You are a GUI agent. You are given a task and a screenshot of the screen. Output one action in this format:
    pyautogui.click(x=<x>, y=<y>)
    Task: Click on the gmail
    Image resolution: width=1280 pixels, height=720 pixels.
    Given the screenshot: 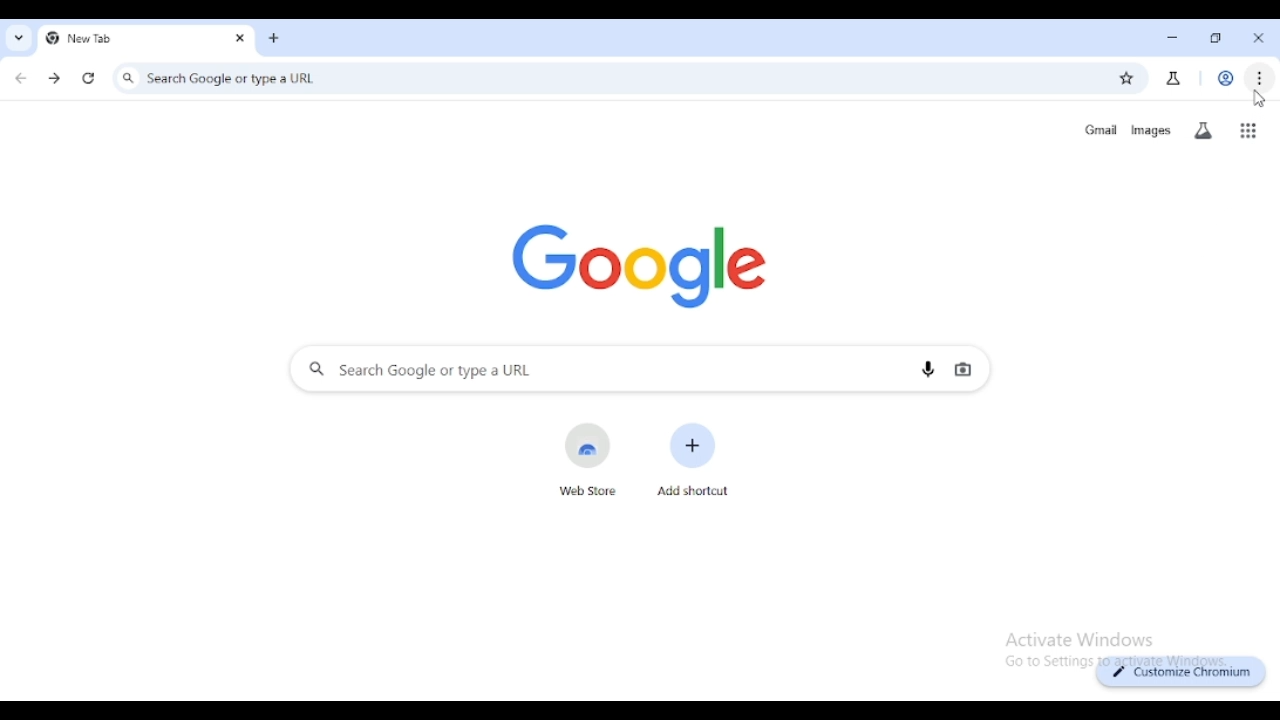 What is the action you would take?
    pyautogui.click(x=1102, y=129)
    